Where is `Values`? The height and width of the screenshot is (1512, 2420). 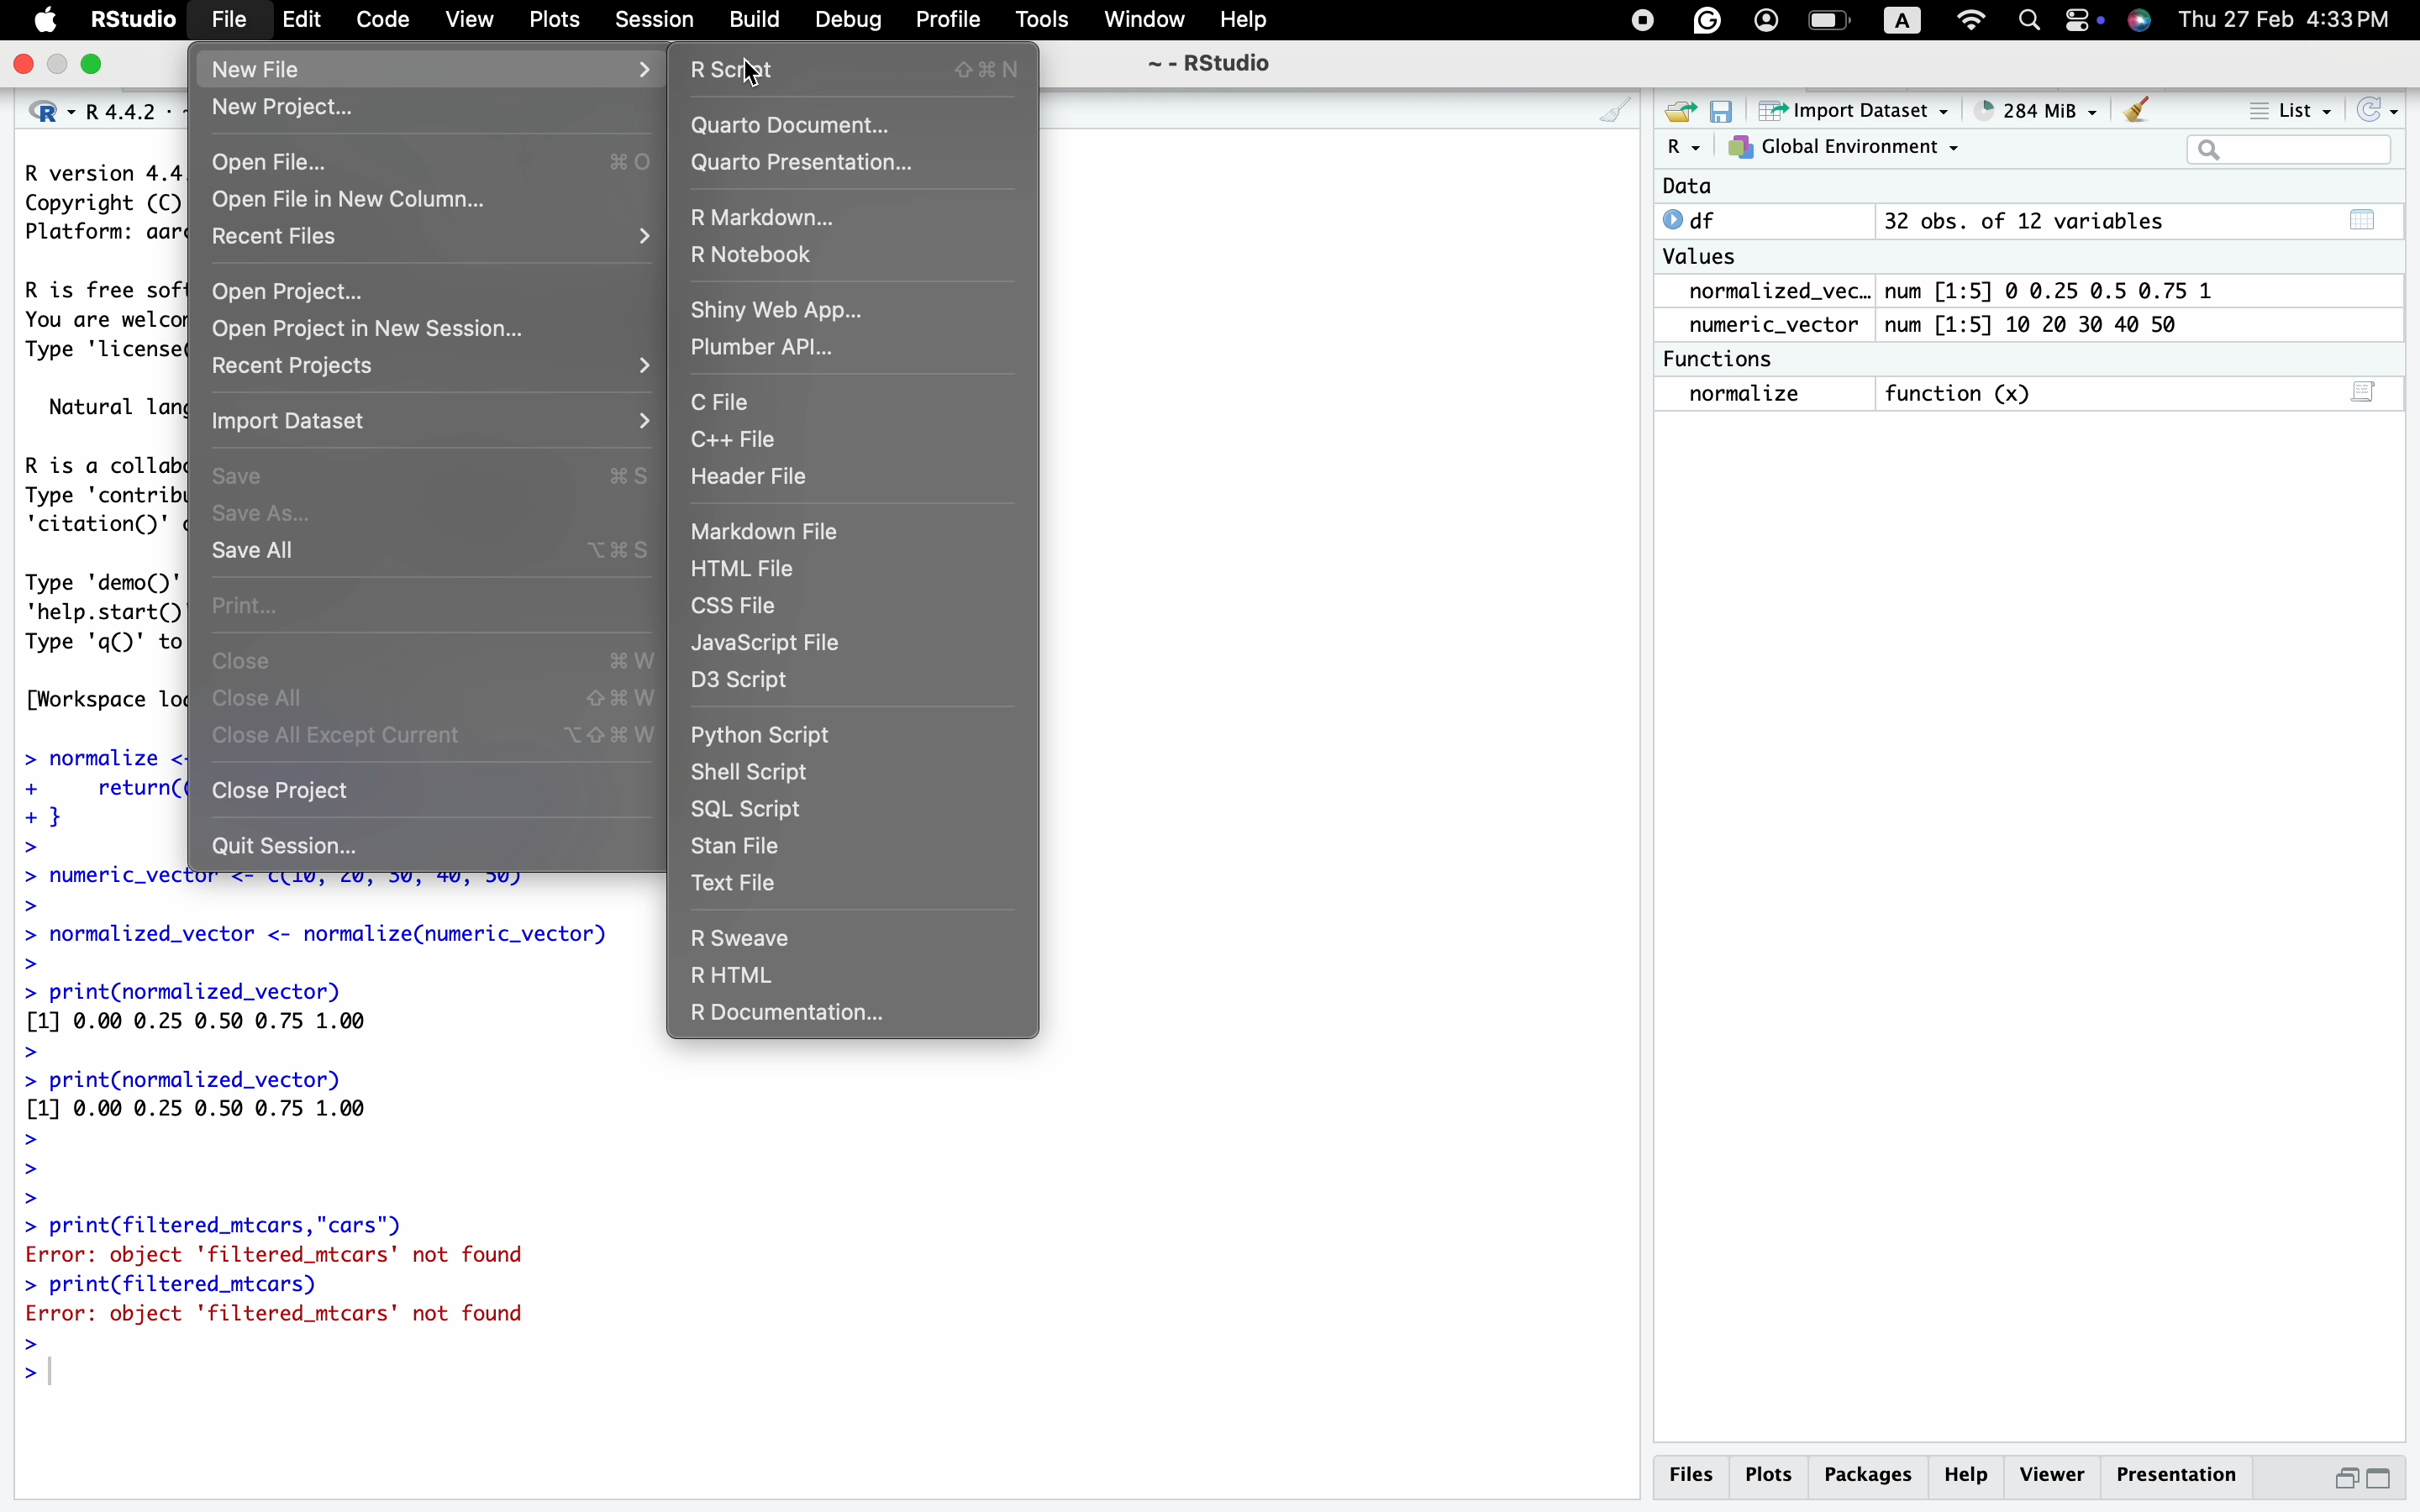 Values is located at coordinates (1707, 259).